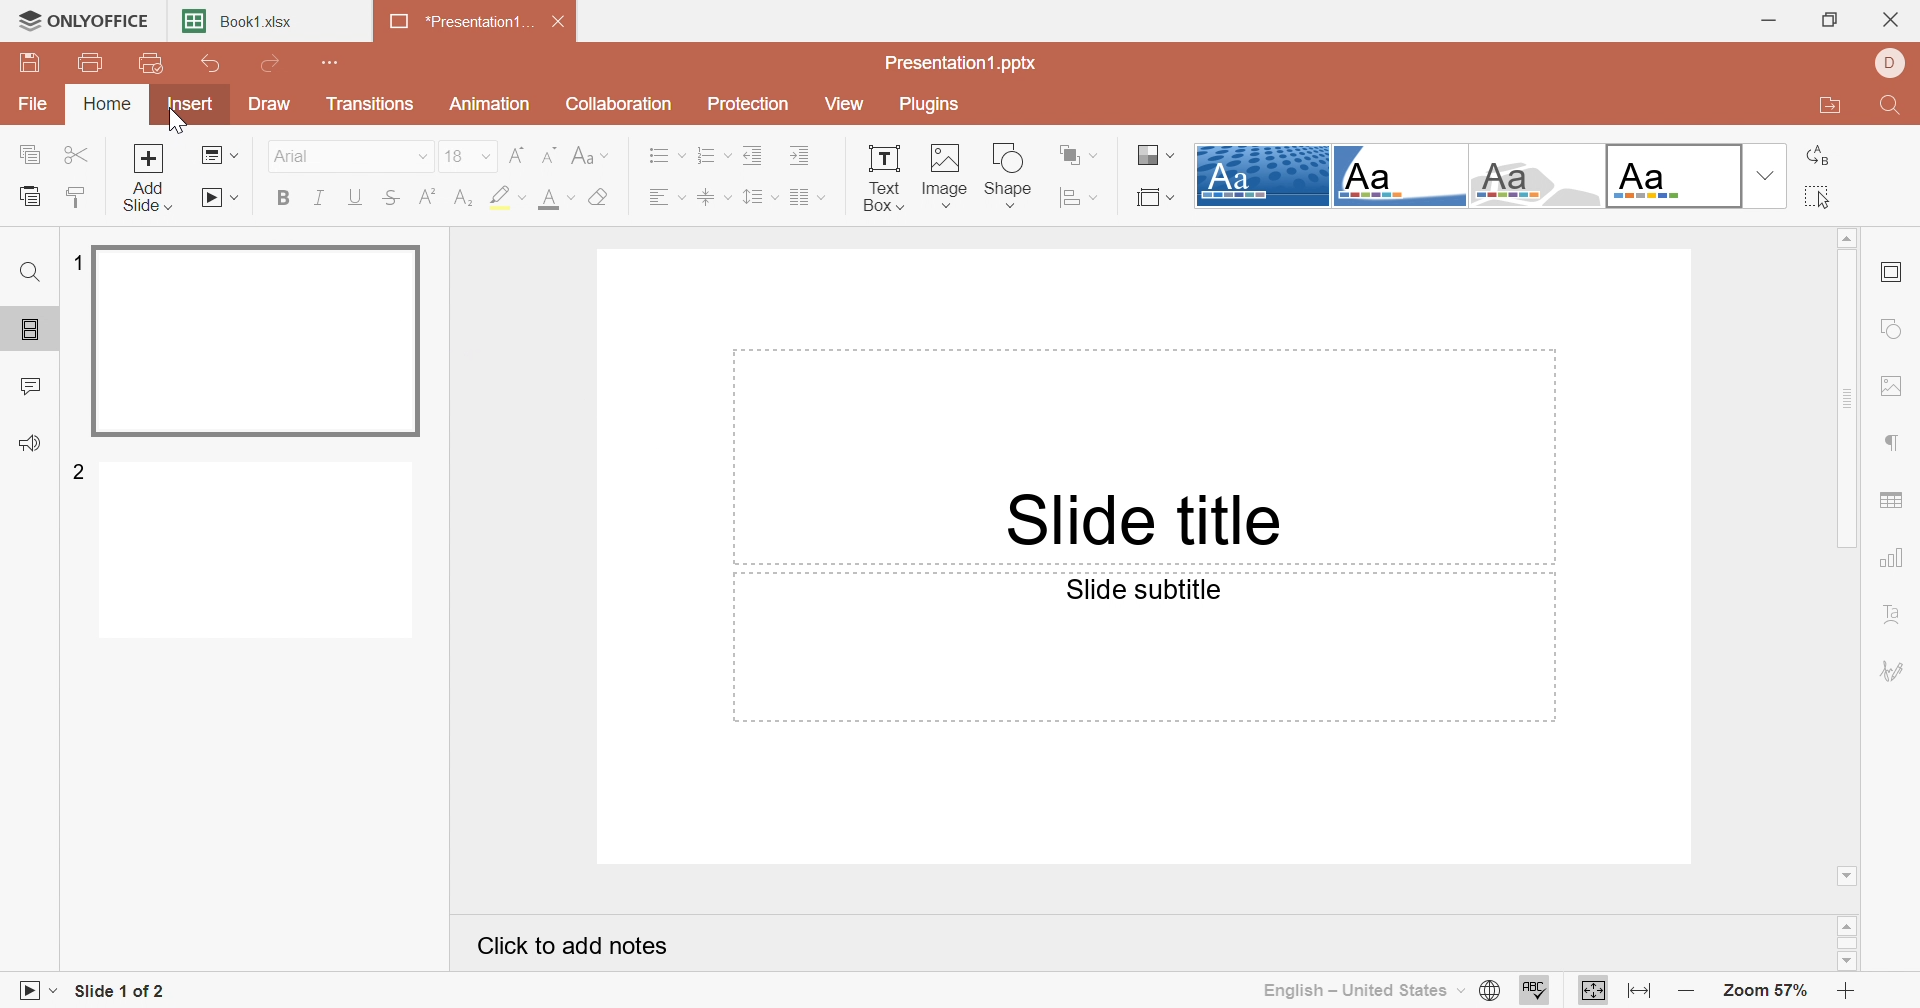 This screenshot has height=1008, width=1920. What do you see at coordinates (551, 198) in the screenshot?
I see `Font color` at bounding box center [551, 198].